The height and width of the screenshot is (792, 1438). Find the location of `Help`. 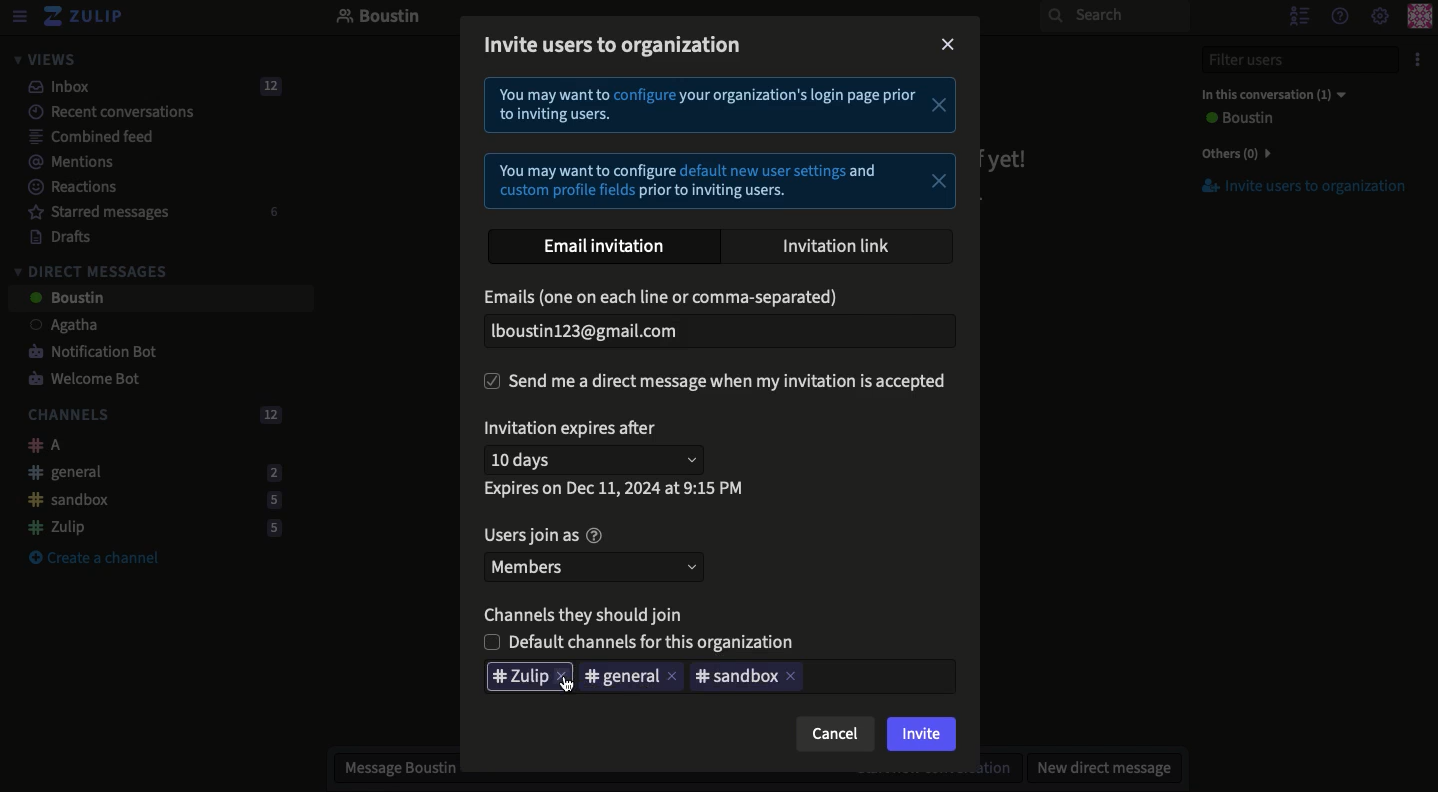

Help is located at coordinates (1338, 15).